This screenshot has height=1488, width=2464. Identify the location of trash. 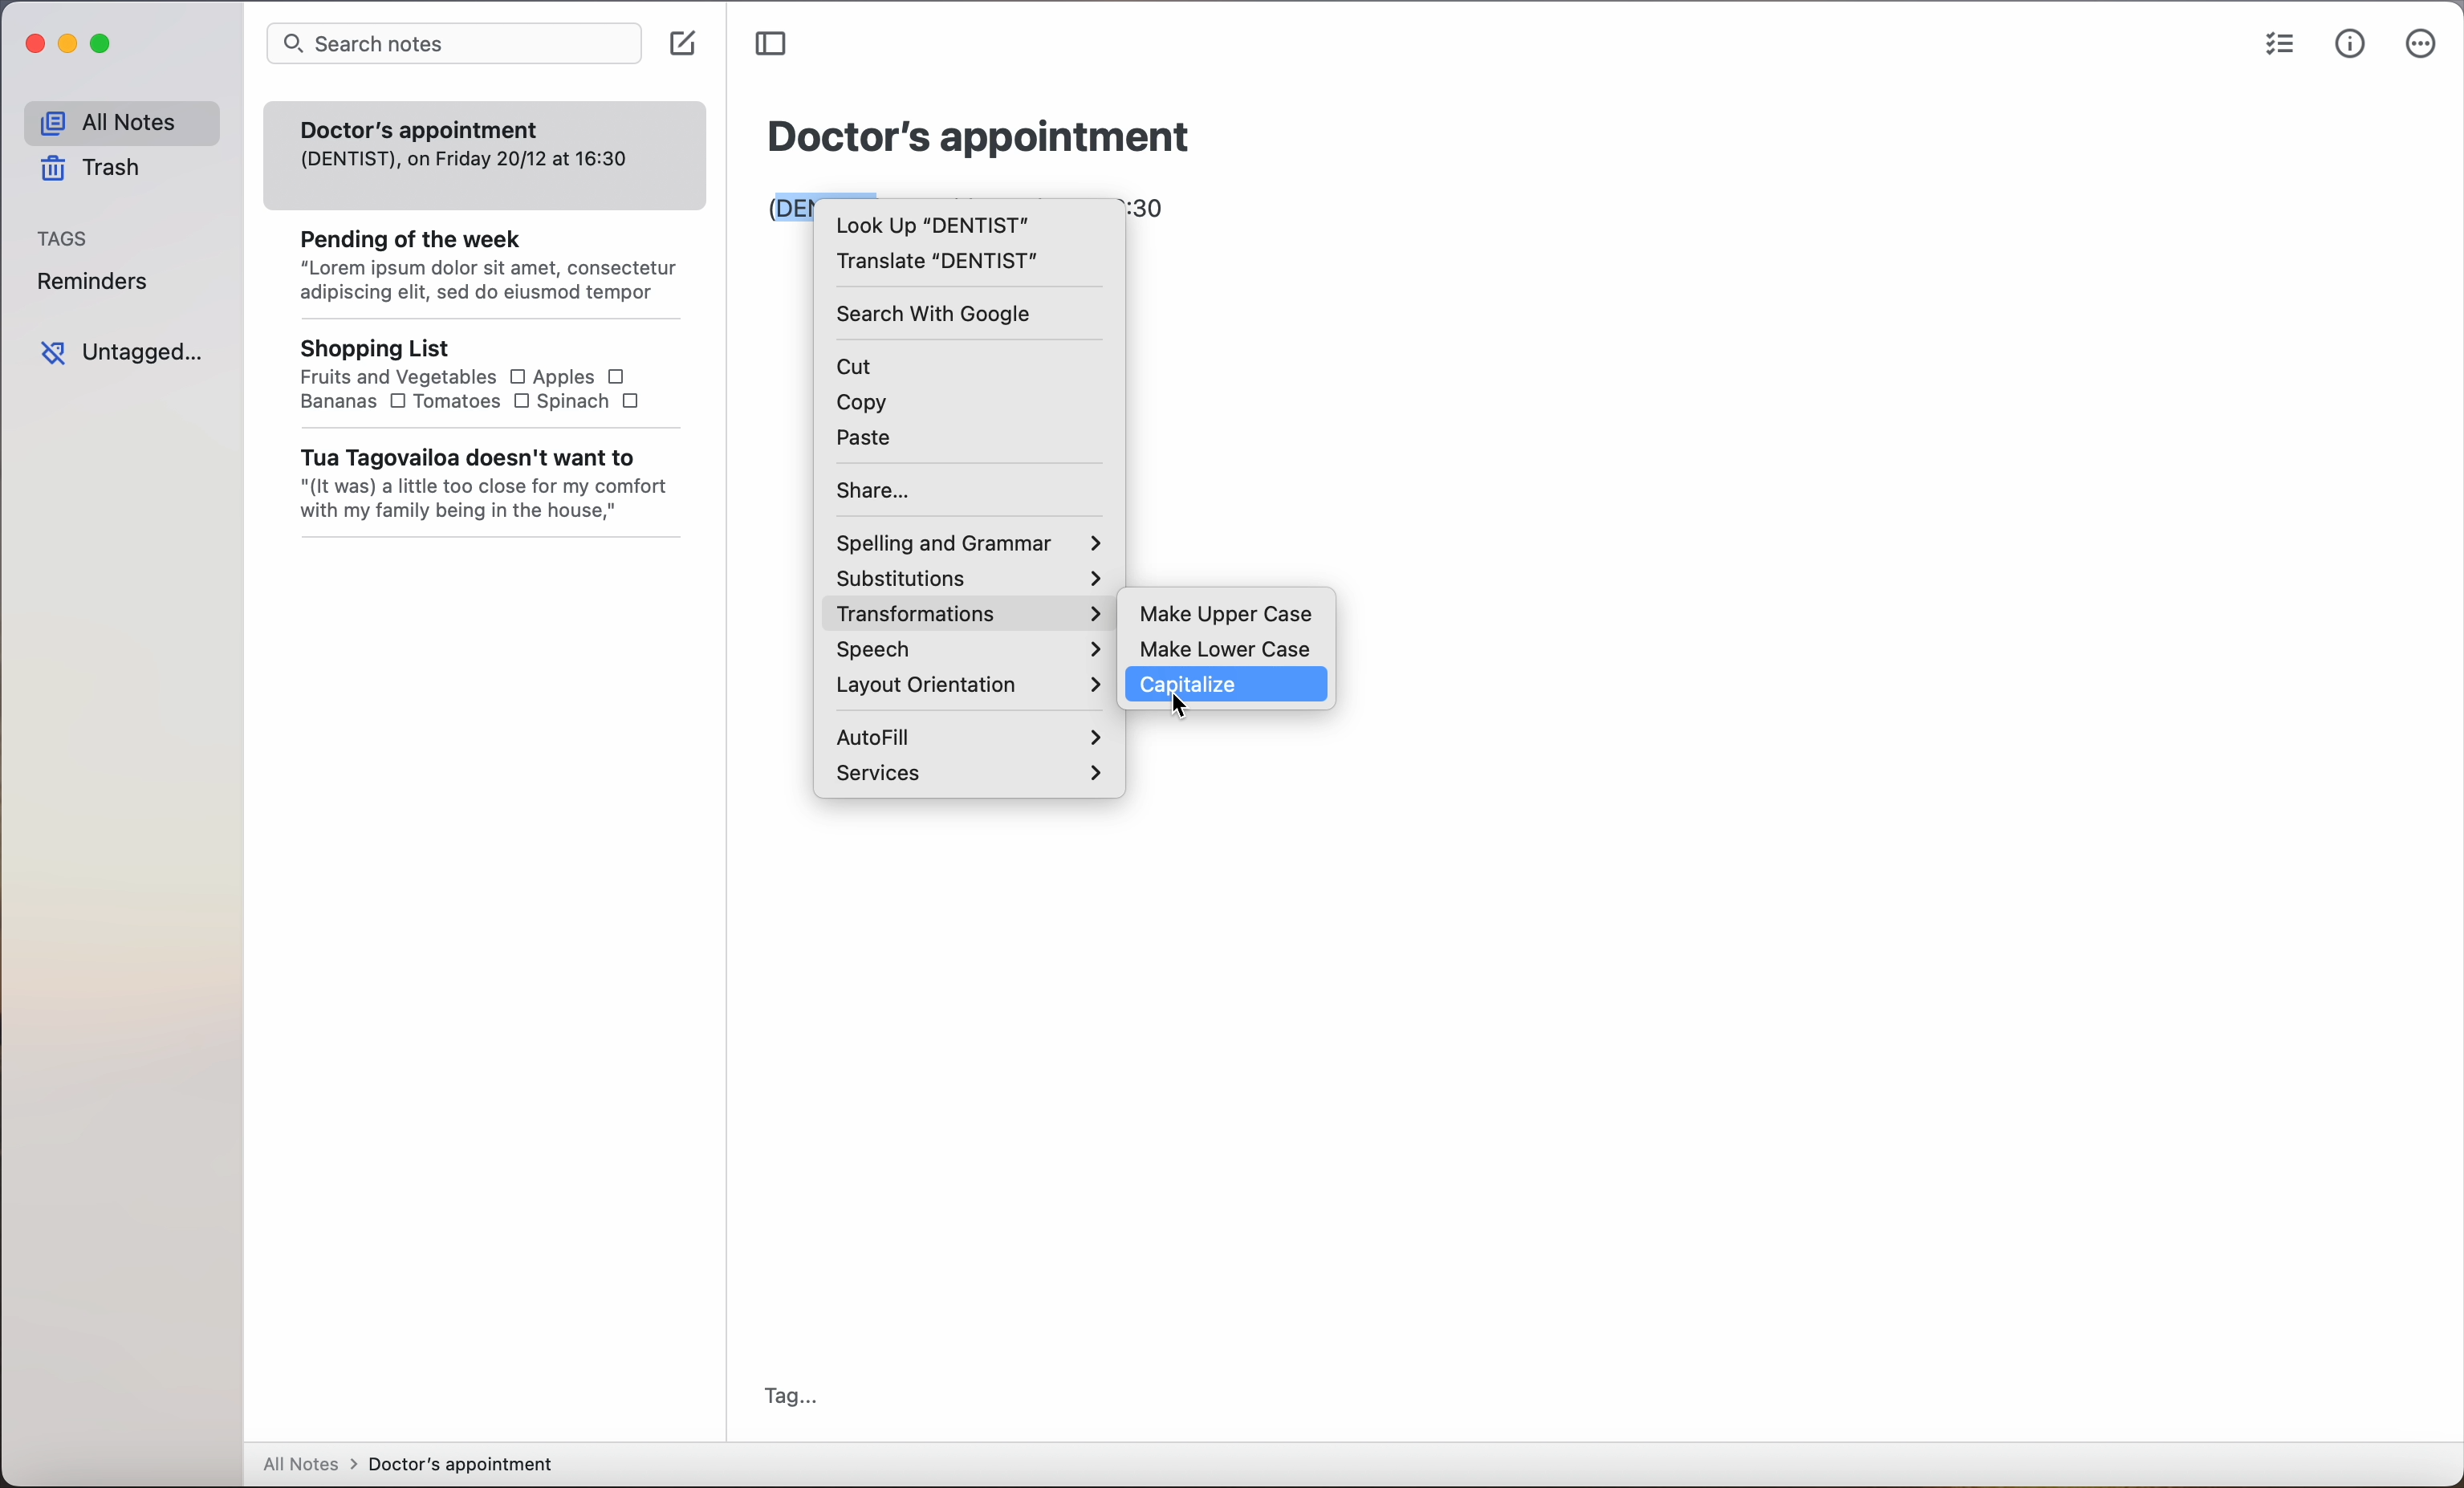
(92, 171).